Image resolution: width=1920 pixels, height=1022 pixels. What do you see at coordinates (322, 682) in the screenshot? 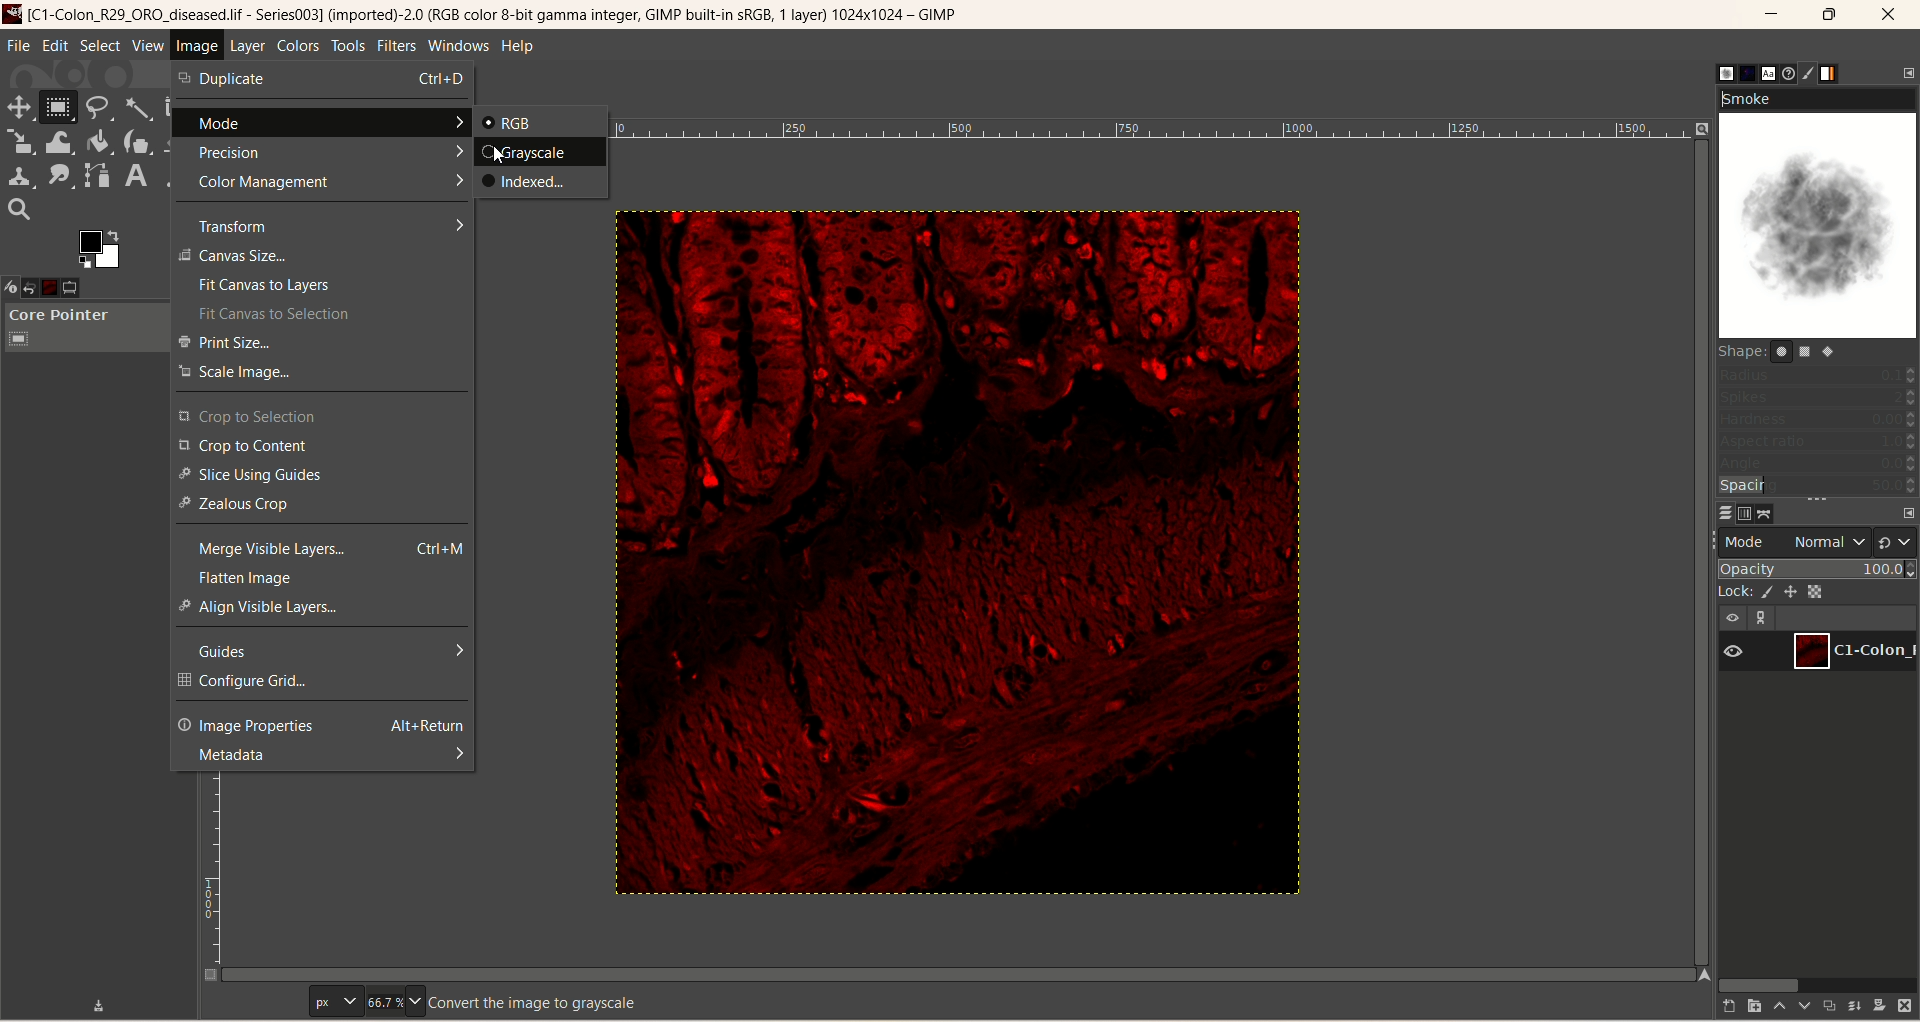
I see `configure grid` at bounding box center [322, 682].